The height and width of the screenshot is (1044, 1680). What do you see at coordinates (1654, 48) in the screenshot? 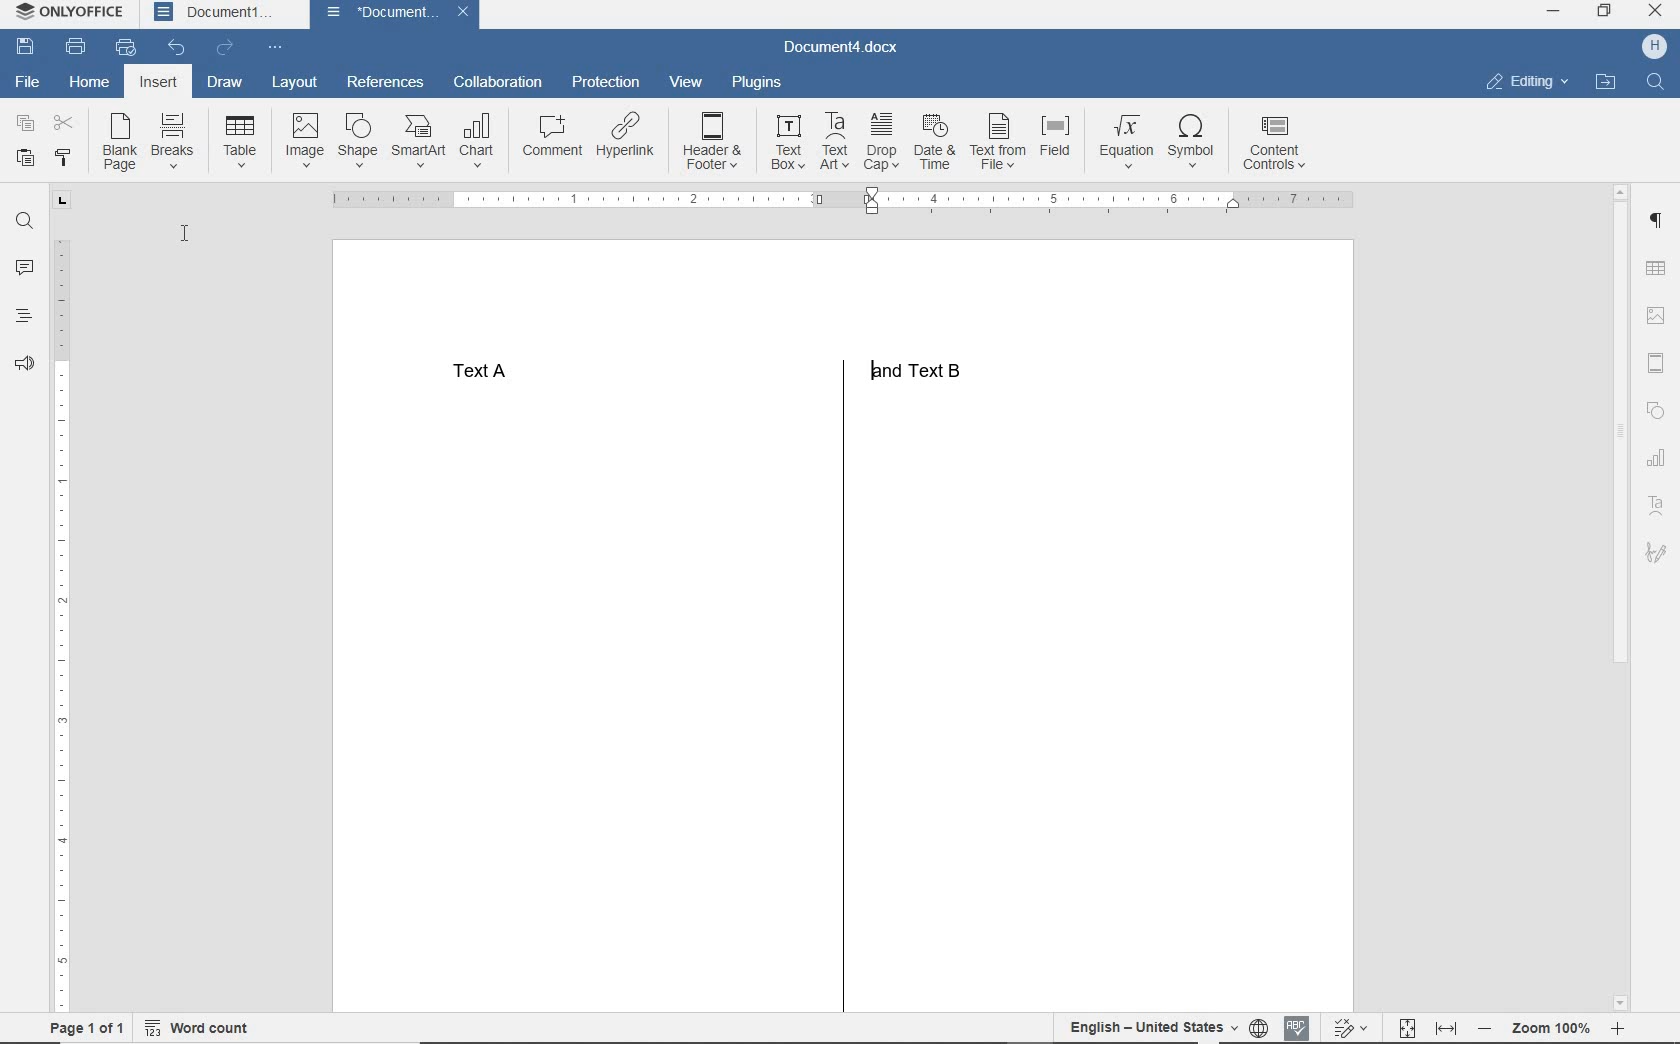
I see `HP` at bounding box center [1654, 48].